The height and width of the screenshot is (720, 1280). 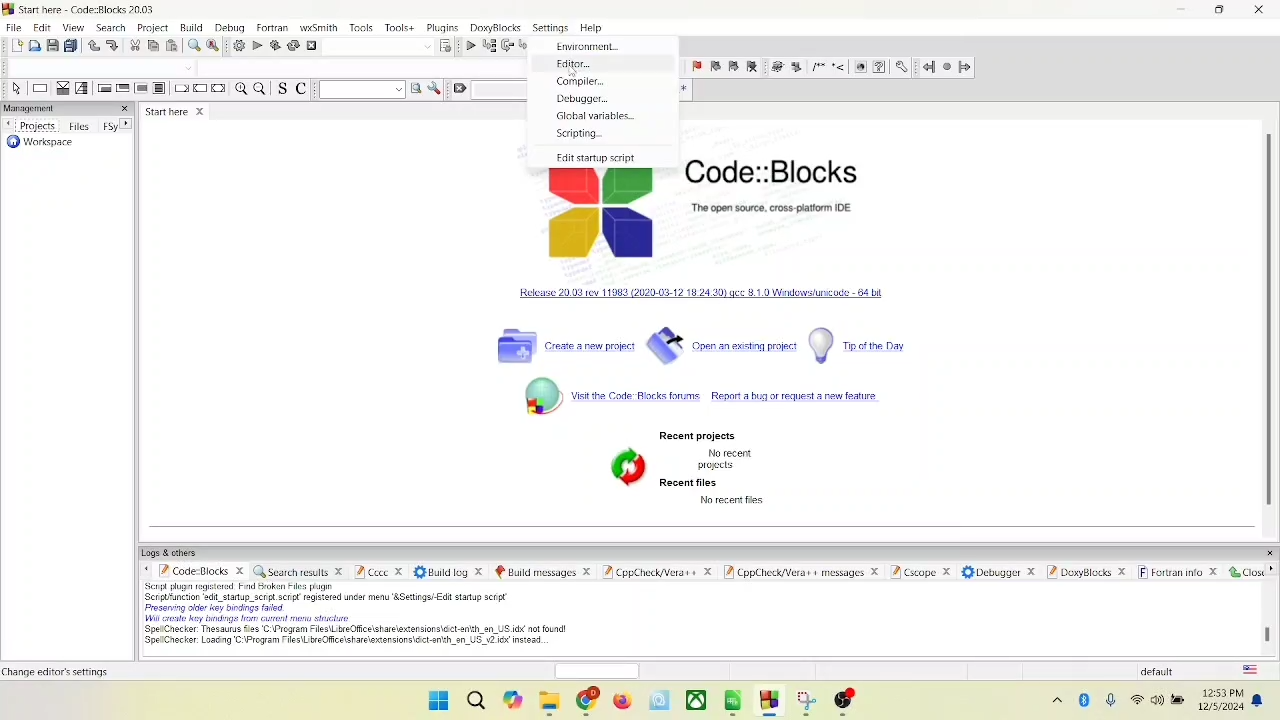 I want to click on replace, so click(x=213, y=46).